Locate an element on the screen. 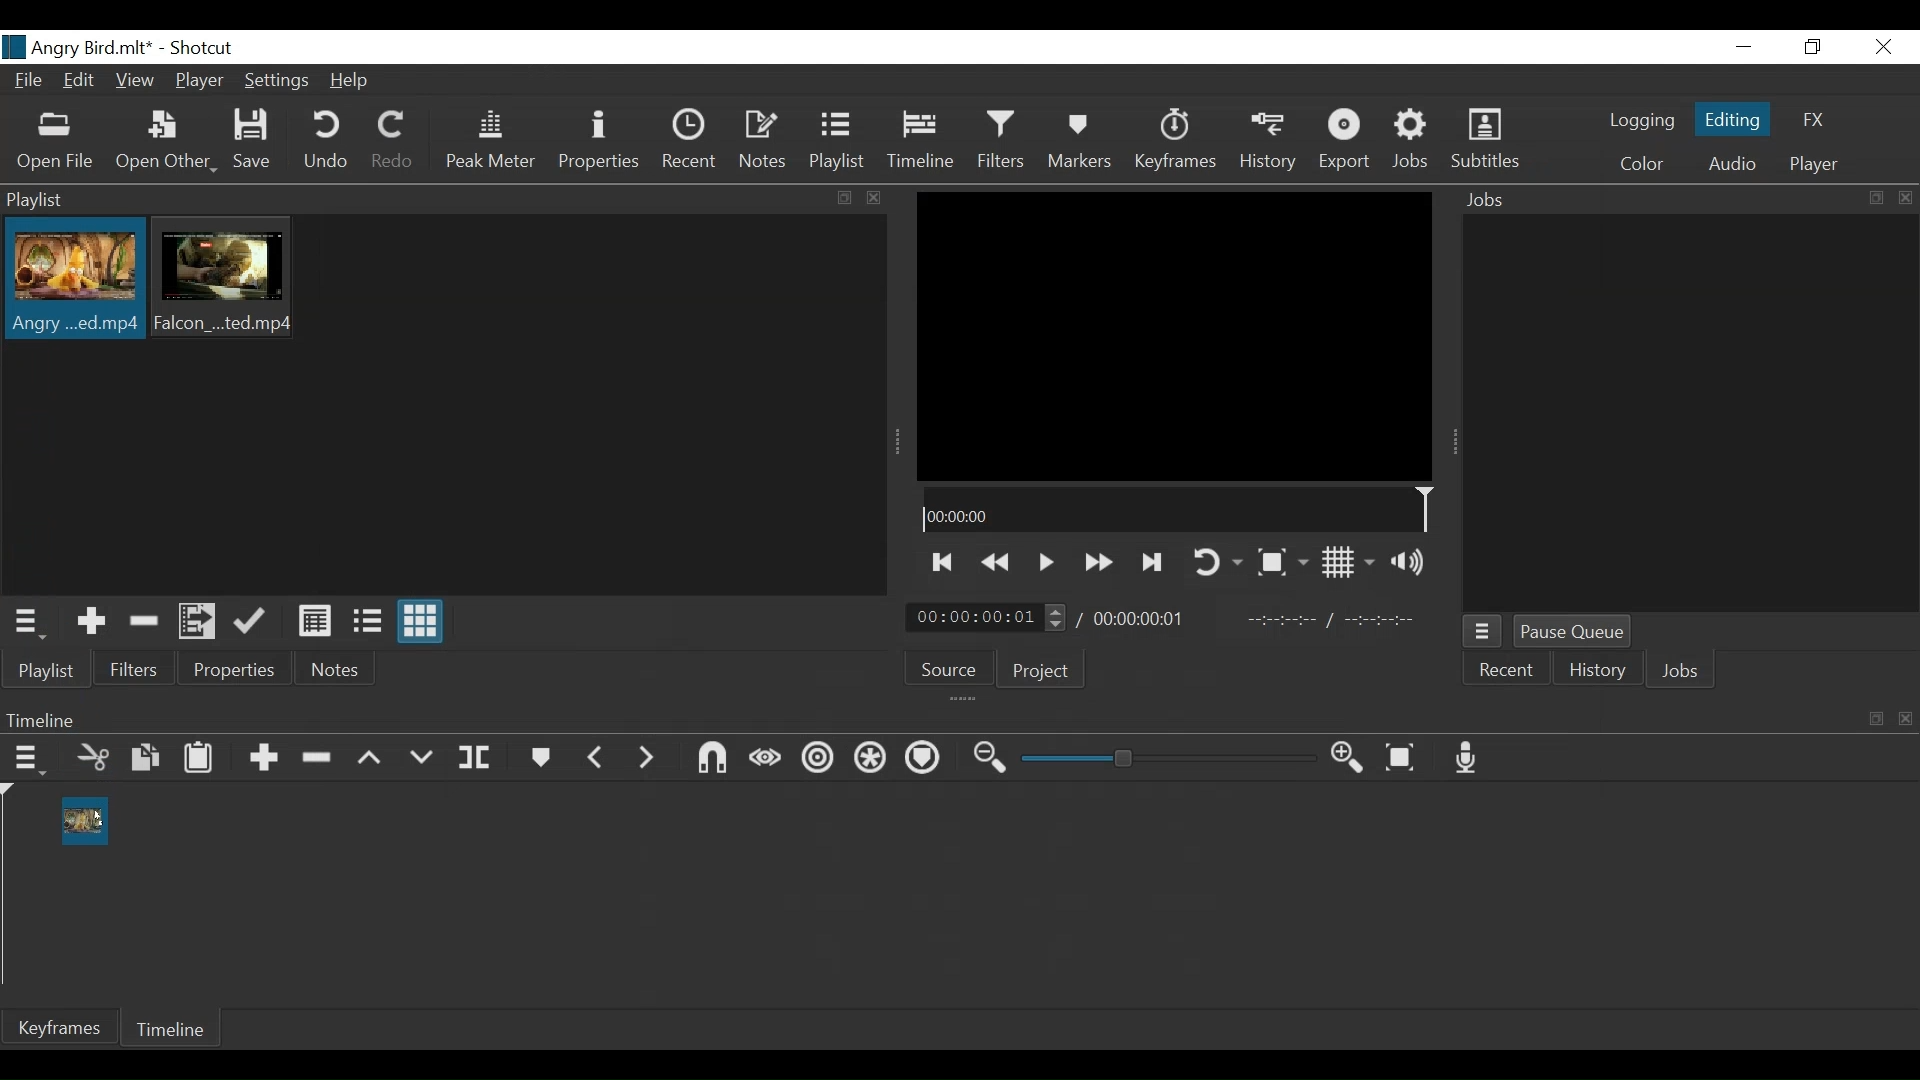 The width and height of the screenshot is (1920, 1080). Clip is located at coordinates (72, 281).